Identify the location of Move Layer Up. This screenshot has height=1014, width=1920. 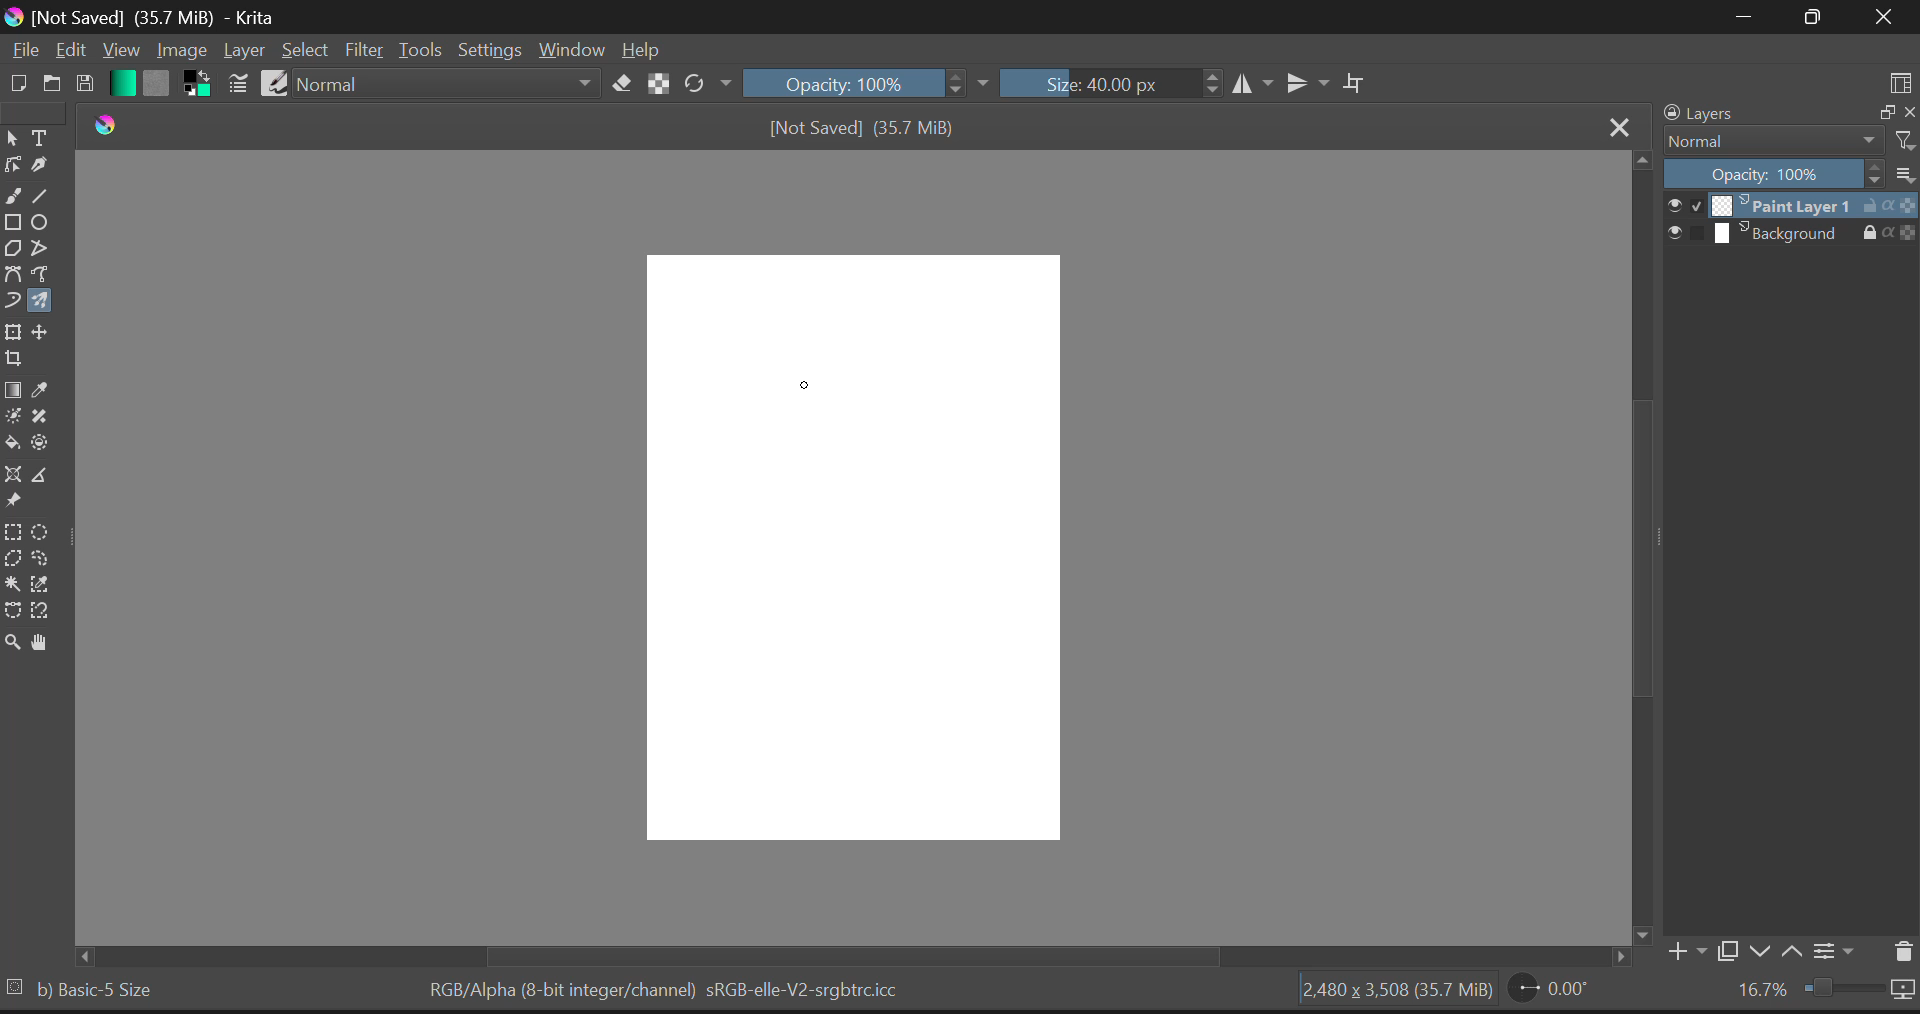
(1798, 952).